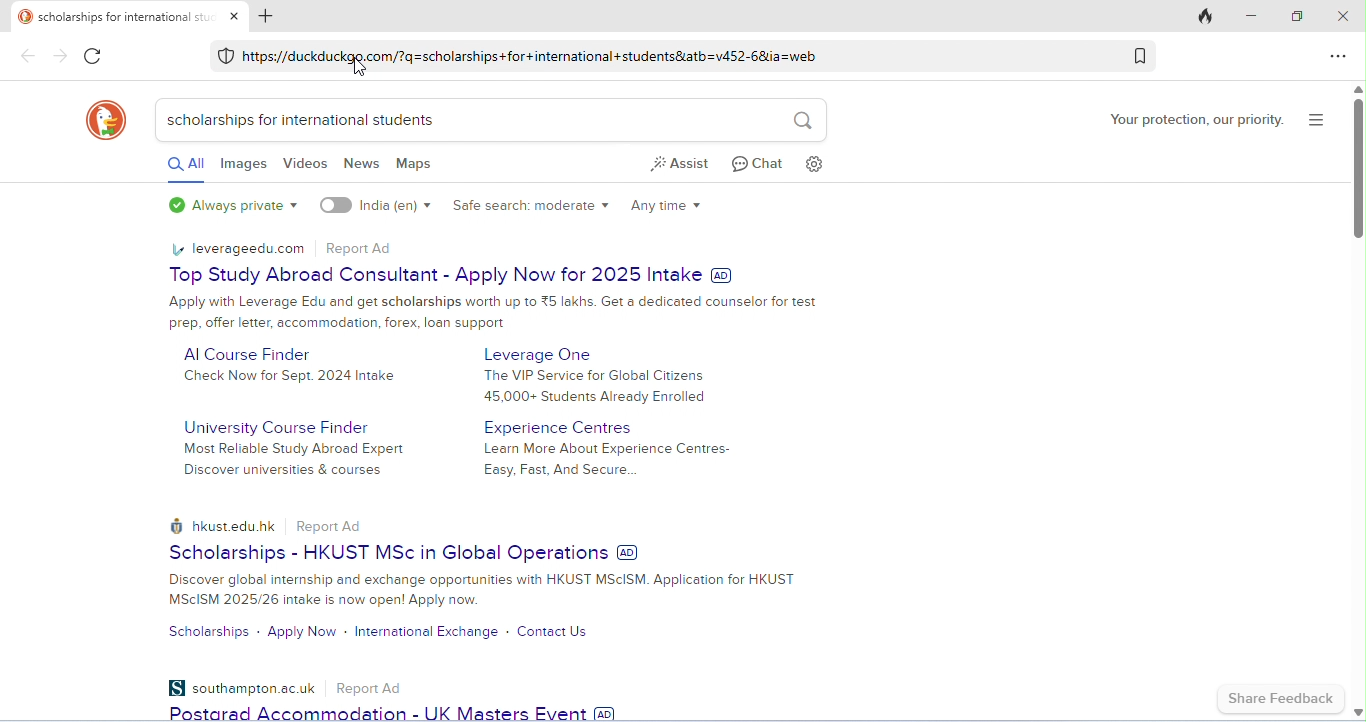  Describe the element at coordinates (26, 57) in the screenshot. I see `` at that location.